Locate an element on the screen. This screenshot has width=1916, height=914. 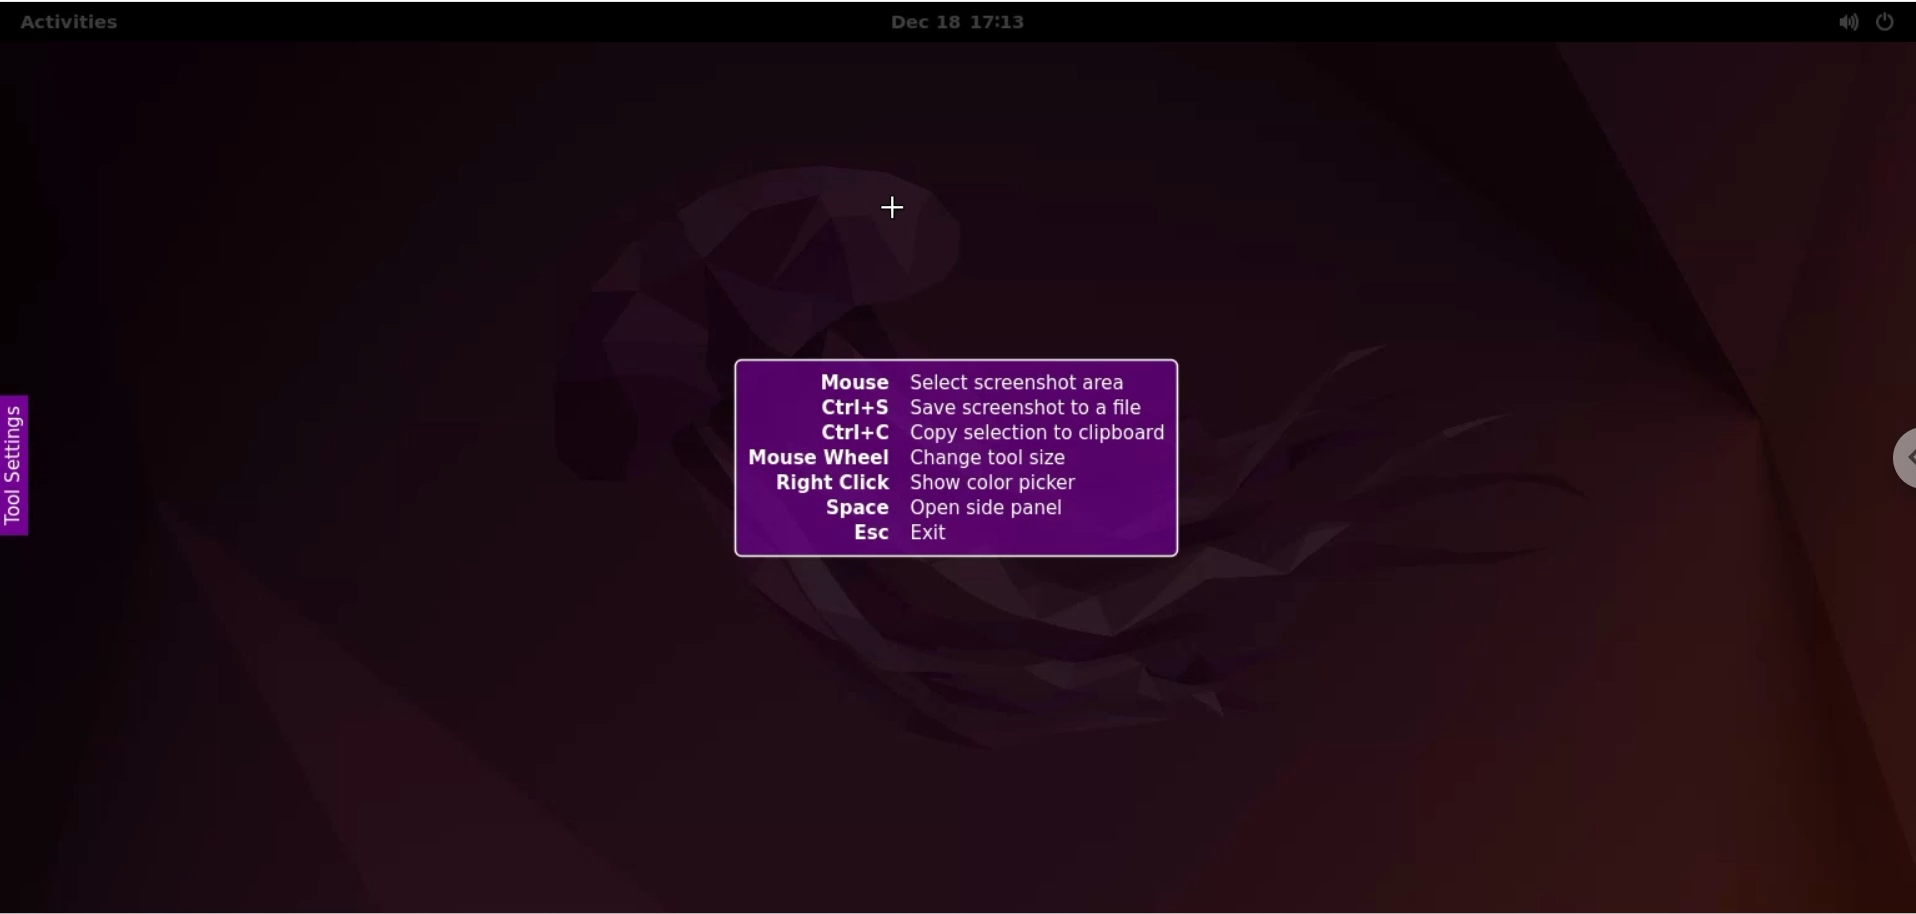
chrome settings is located at coordinates (1897, 460).